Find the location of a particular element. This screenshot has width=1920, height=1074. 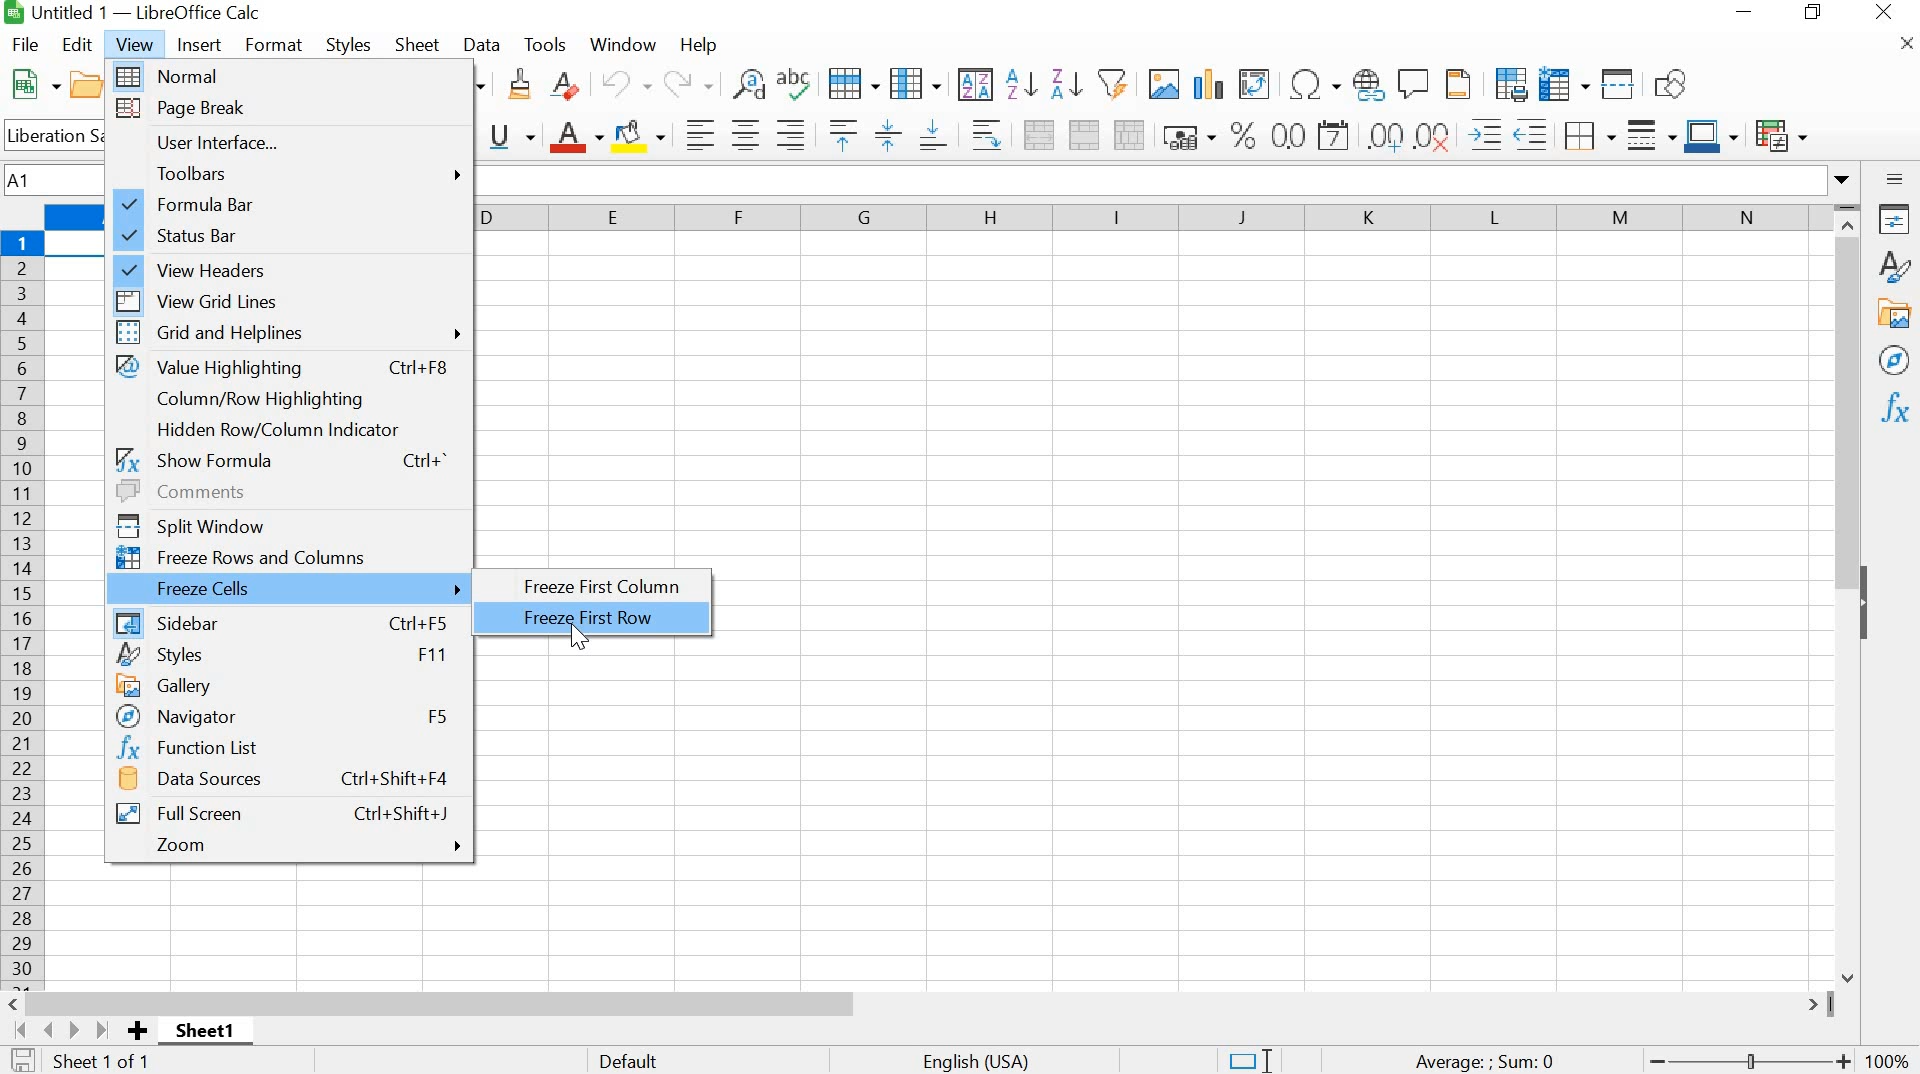

FULL SCREEN is located at coordinates (283, 812).